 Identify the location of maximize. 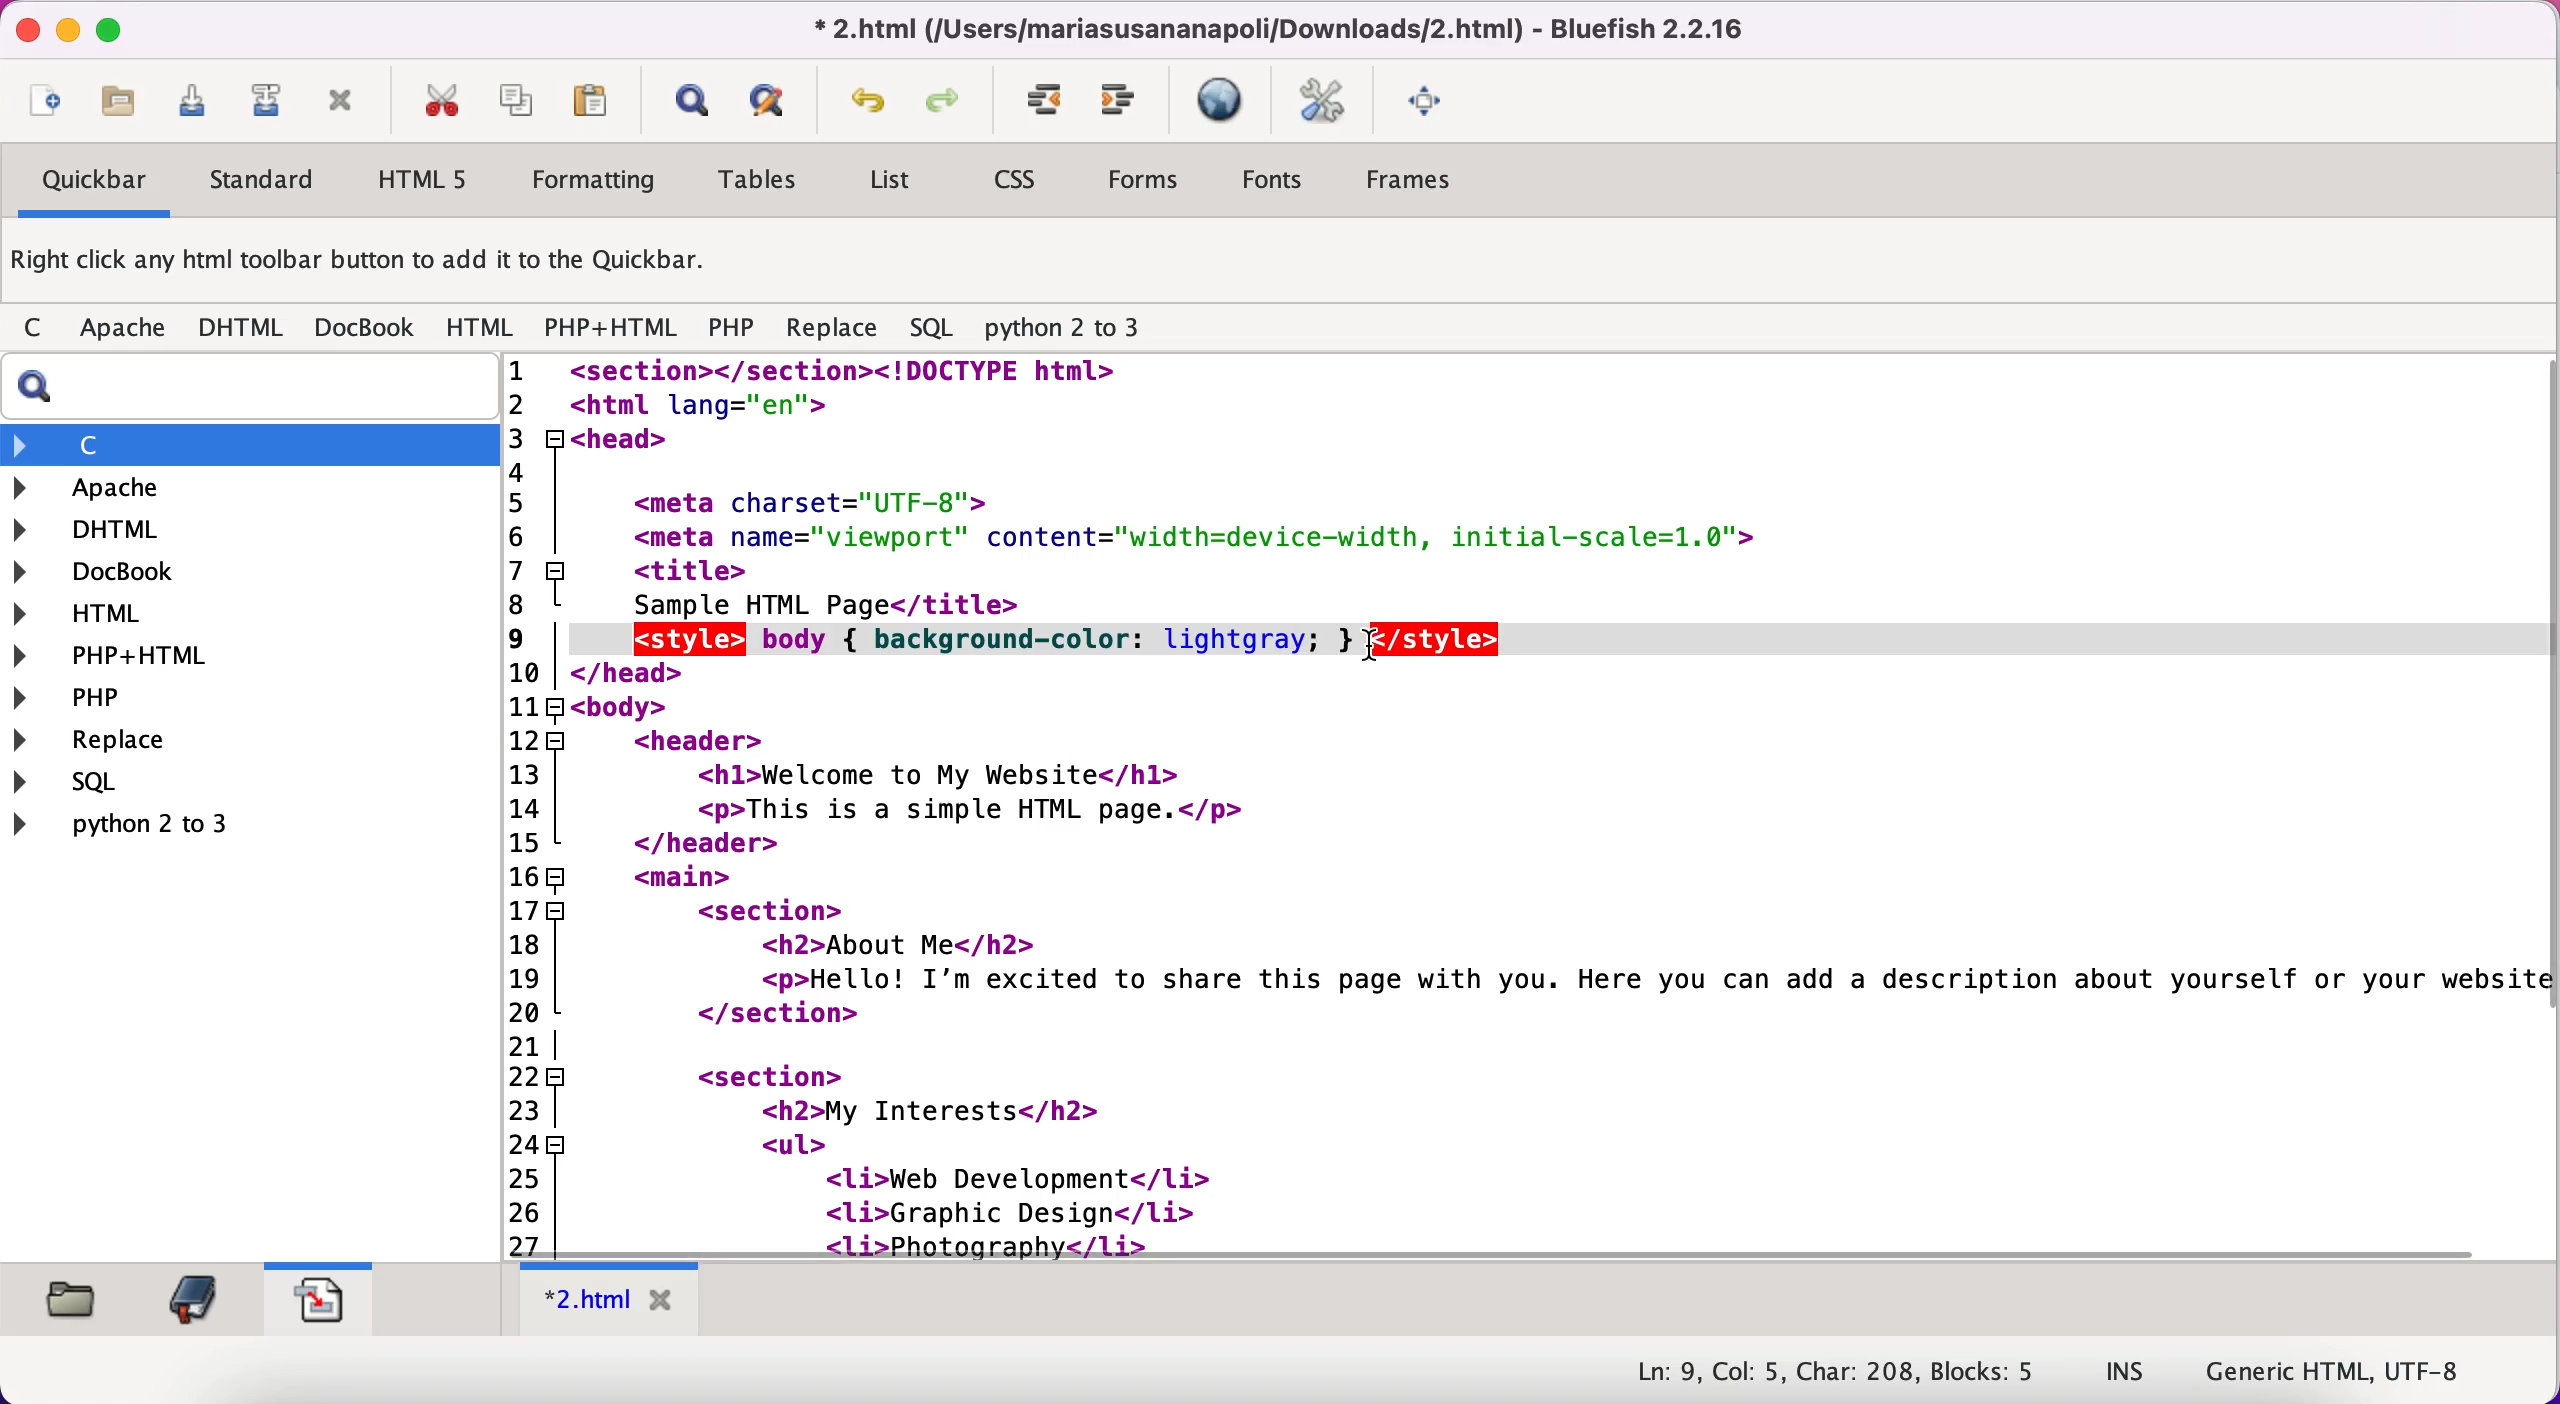
(109, 28).